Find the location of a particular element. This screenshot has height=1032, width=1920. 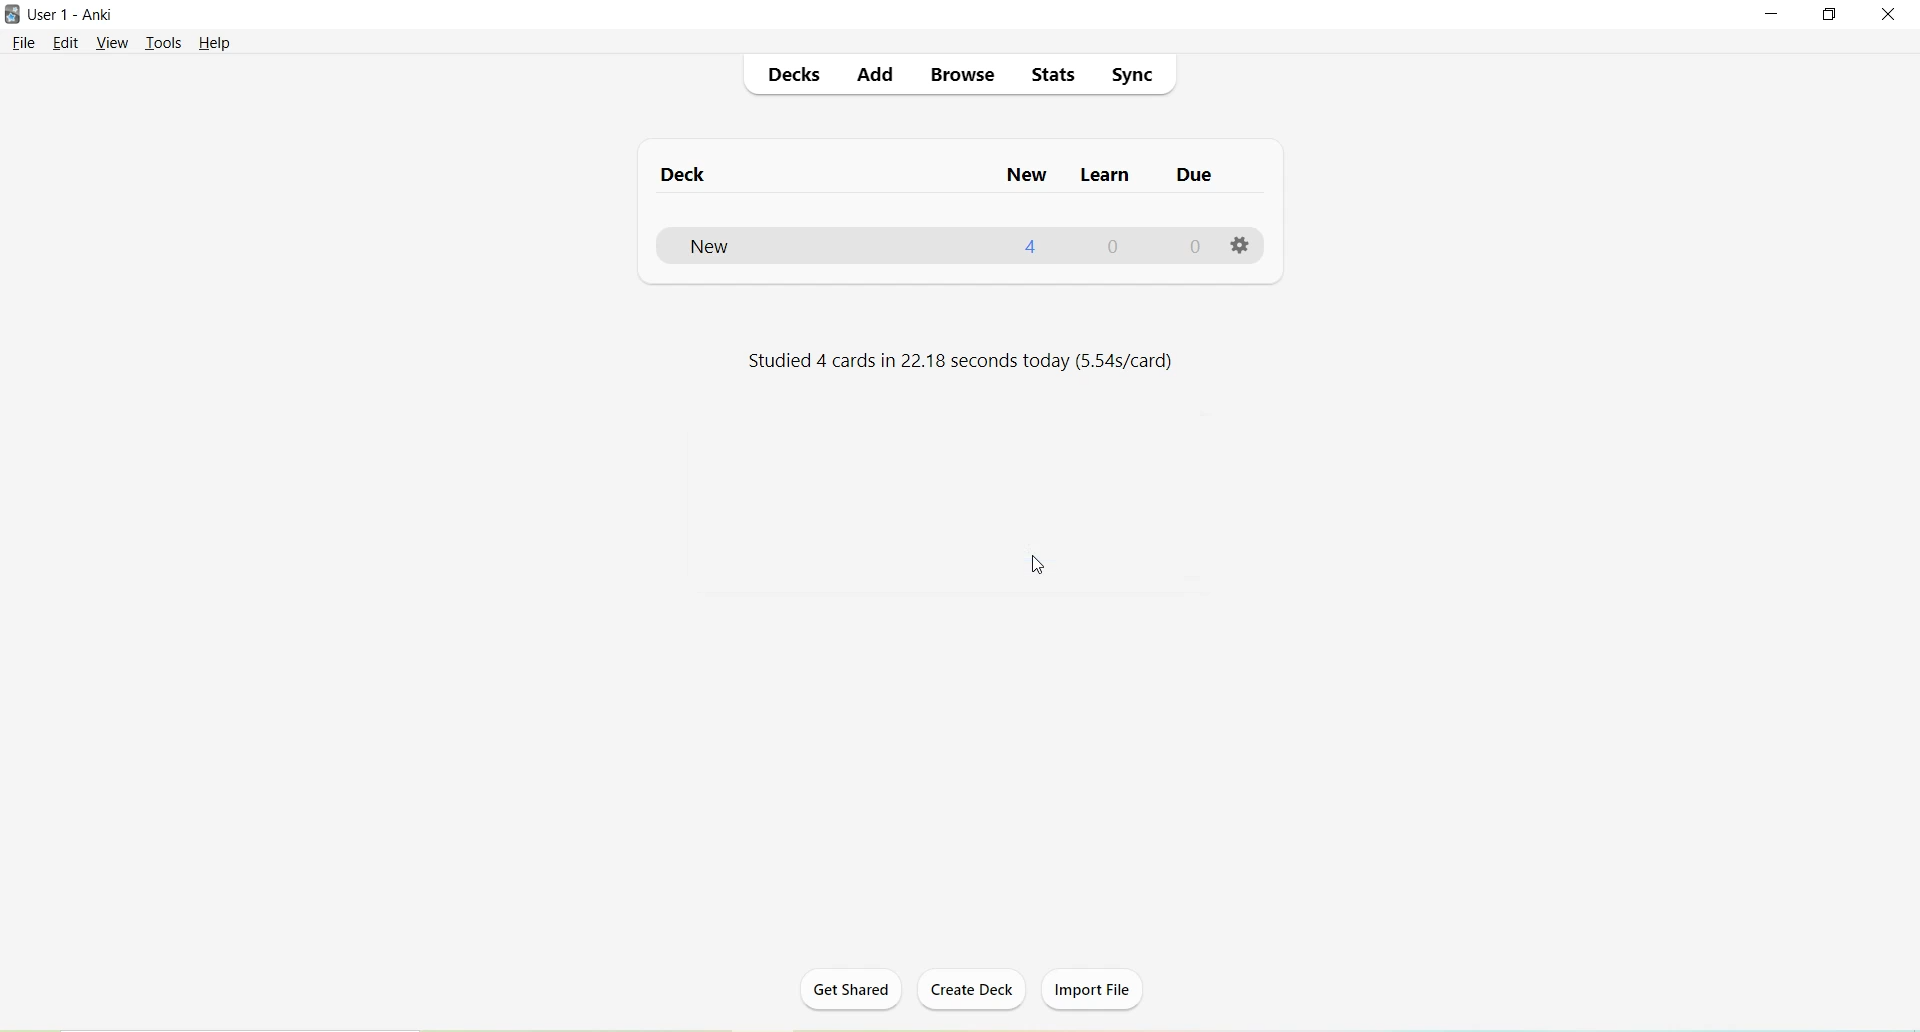

Browse is located at coordinates (964, 78).